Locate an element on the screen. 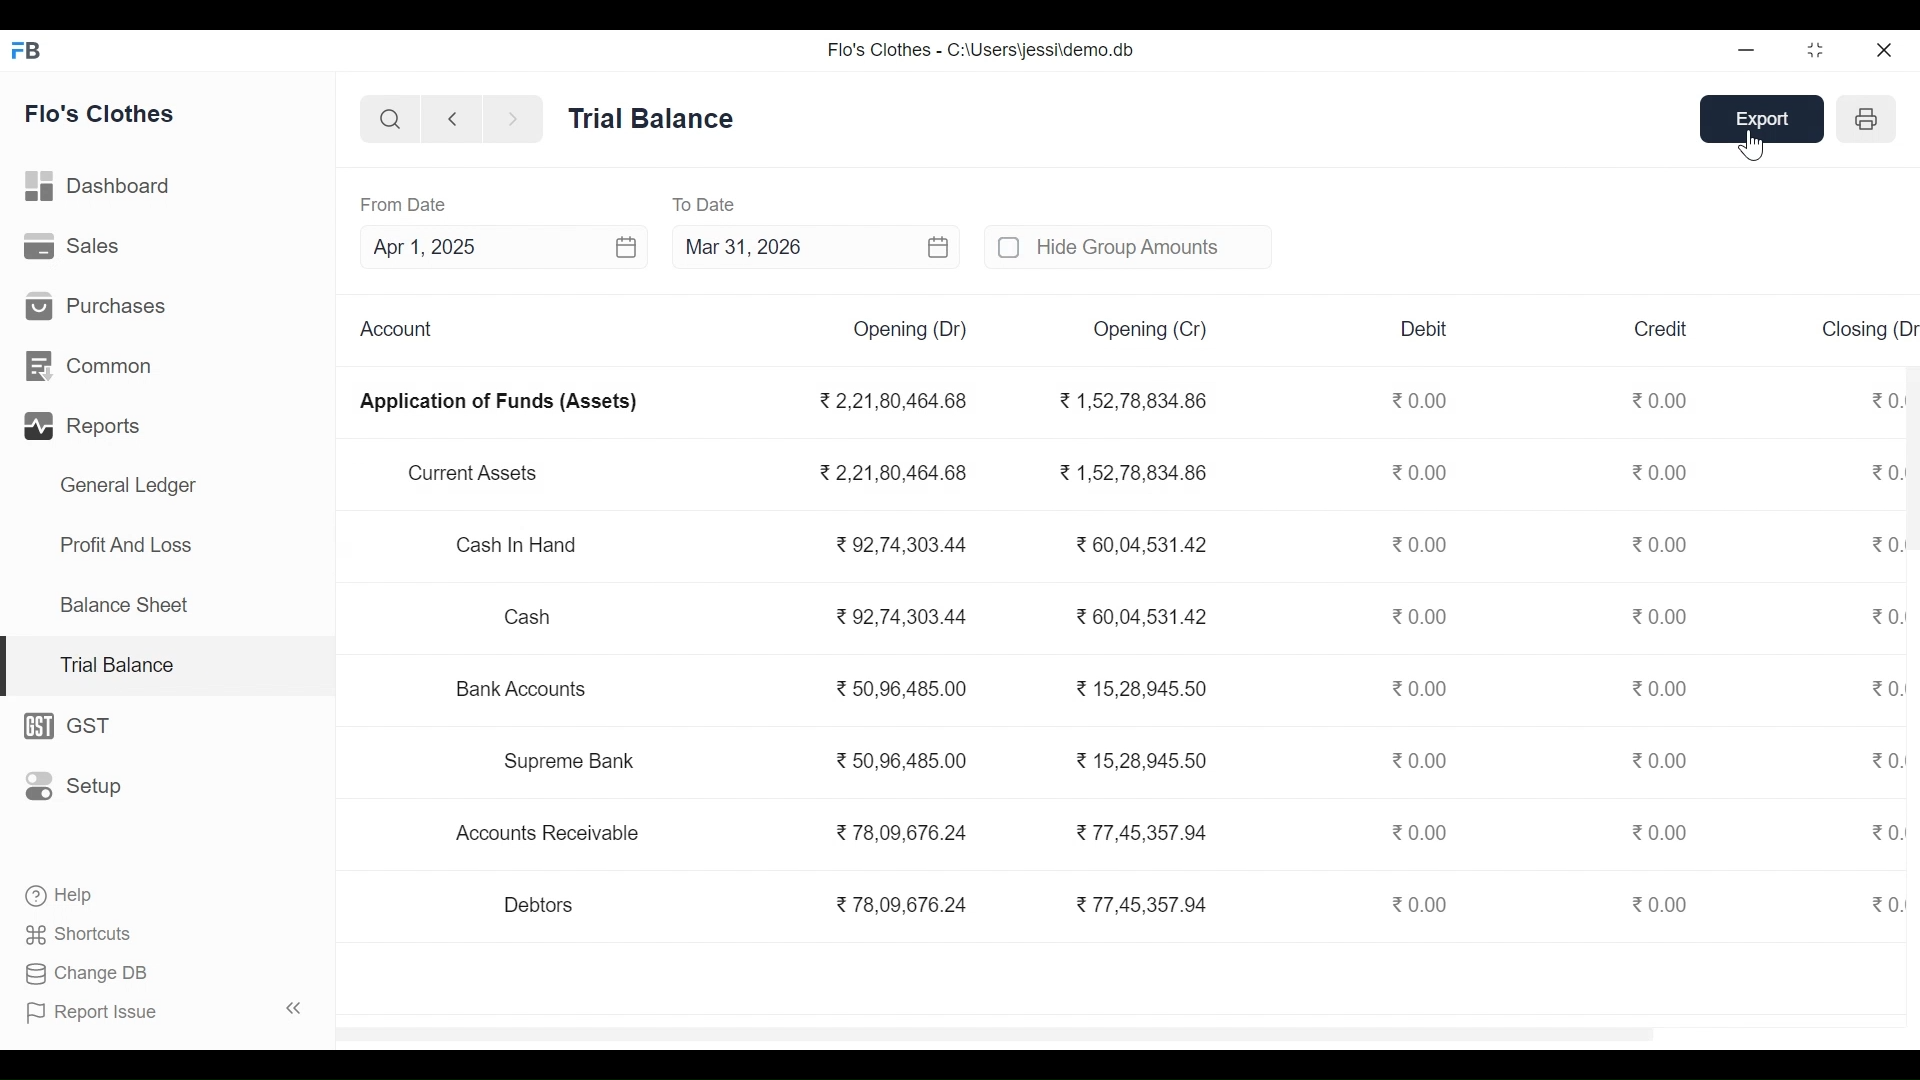 The height and width of the screenshot is (1080, 1920). JSON is located at coordinates (1630, 286).